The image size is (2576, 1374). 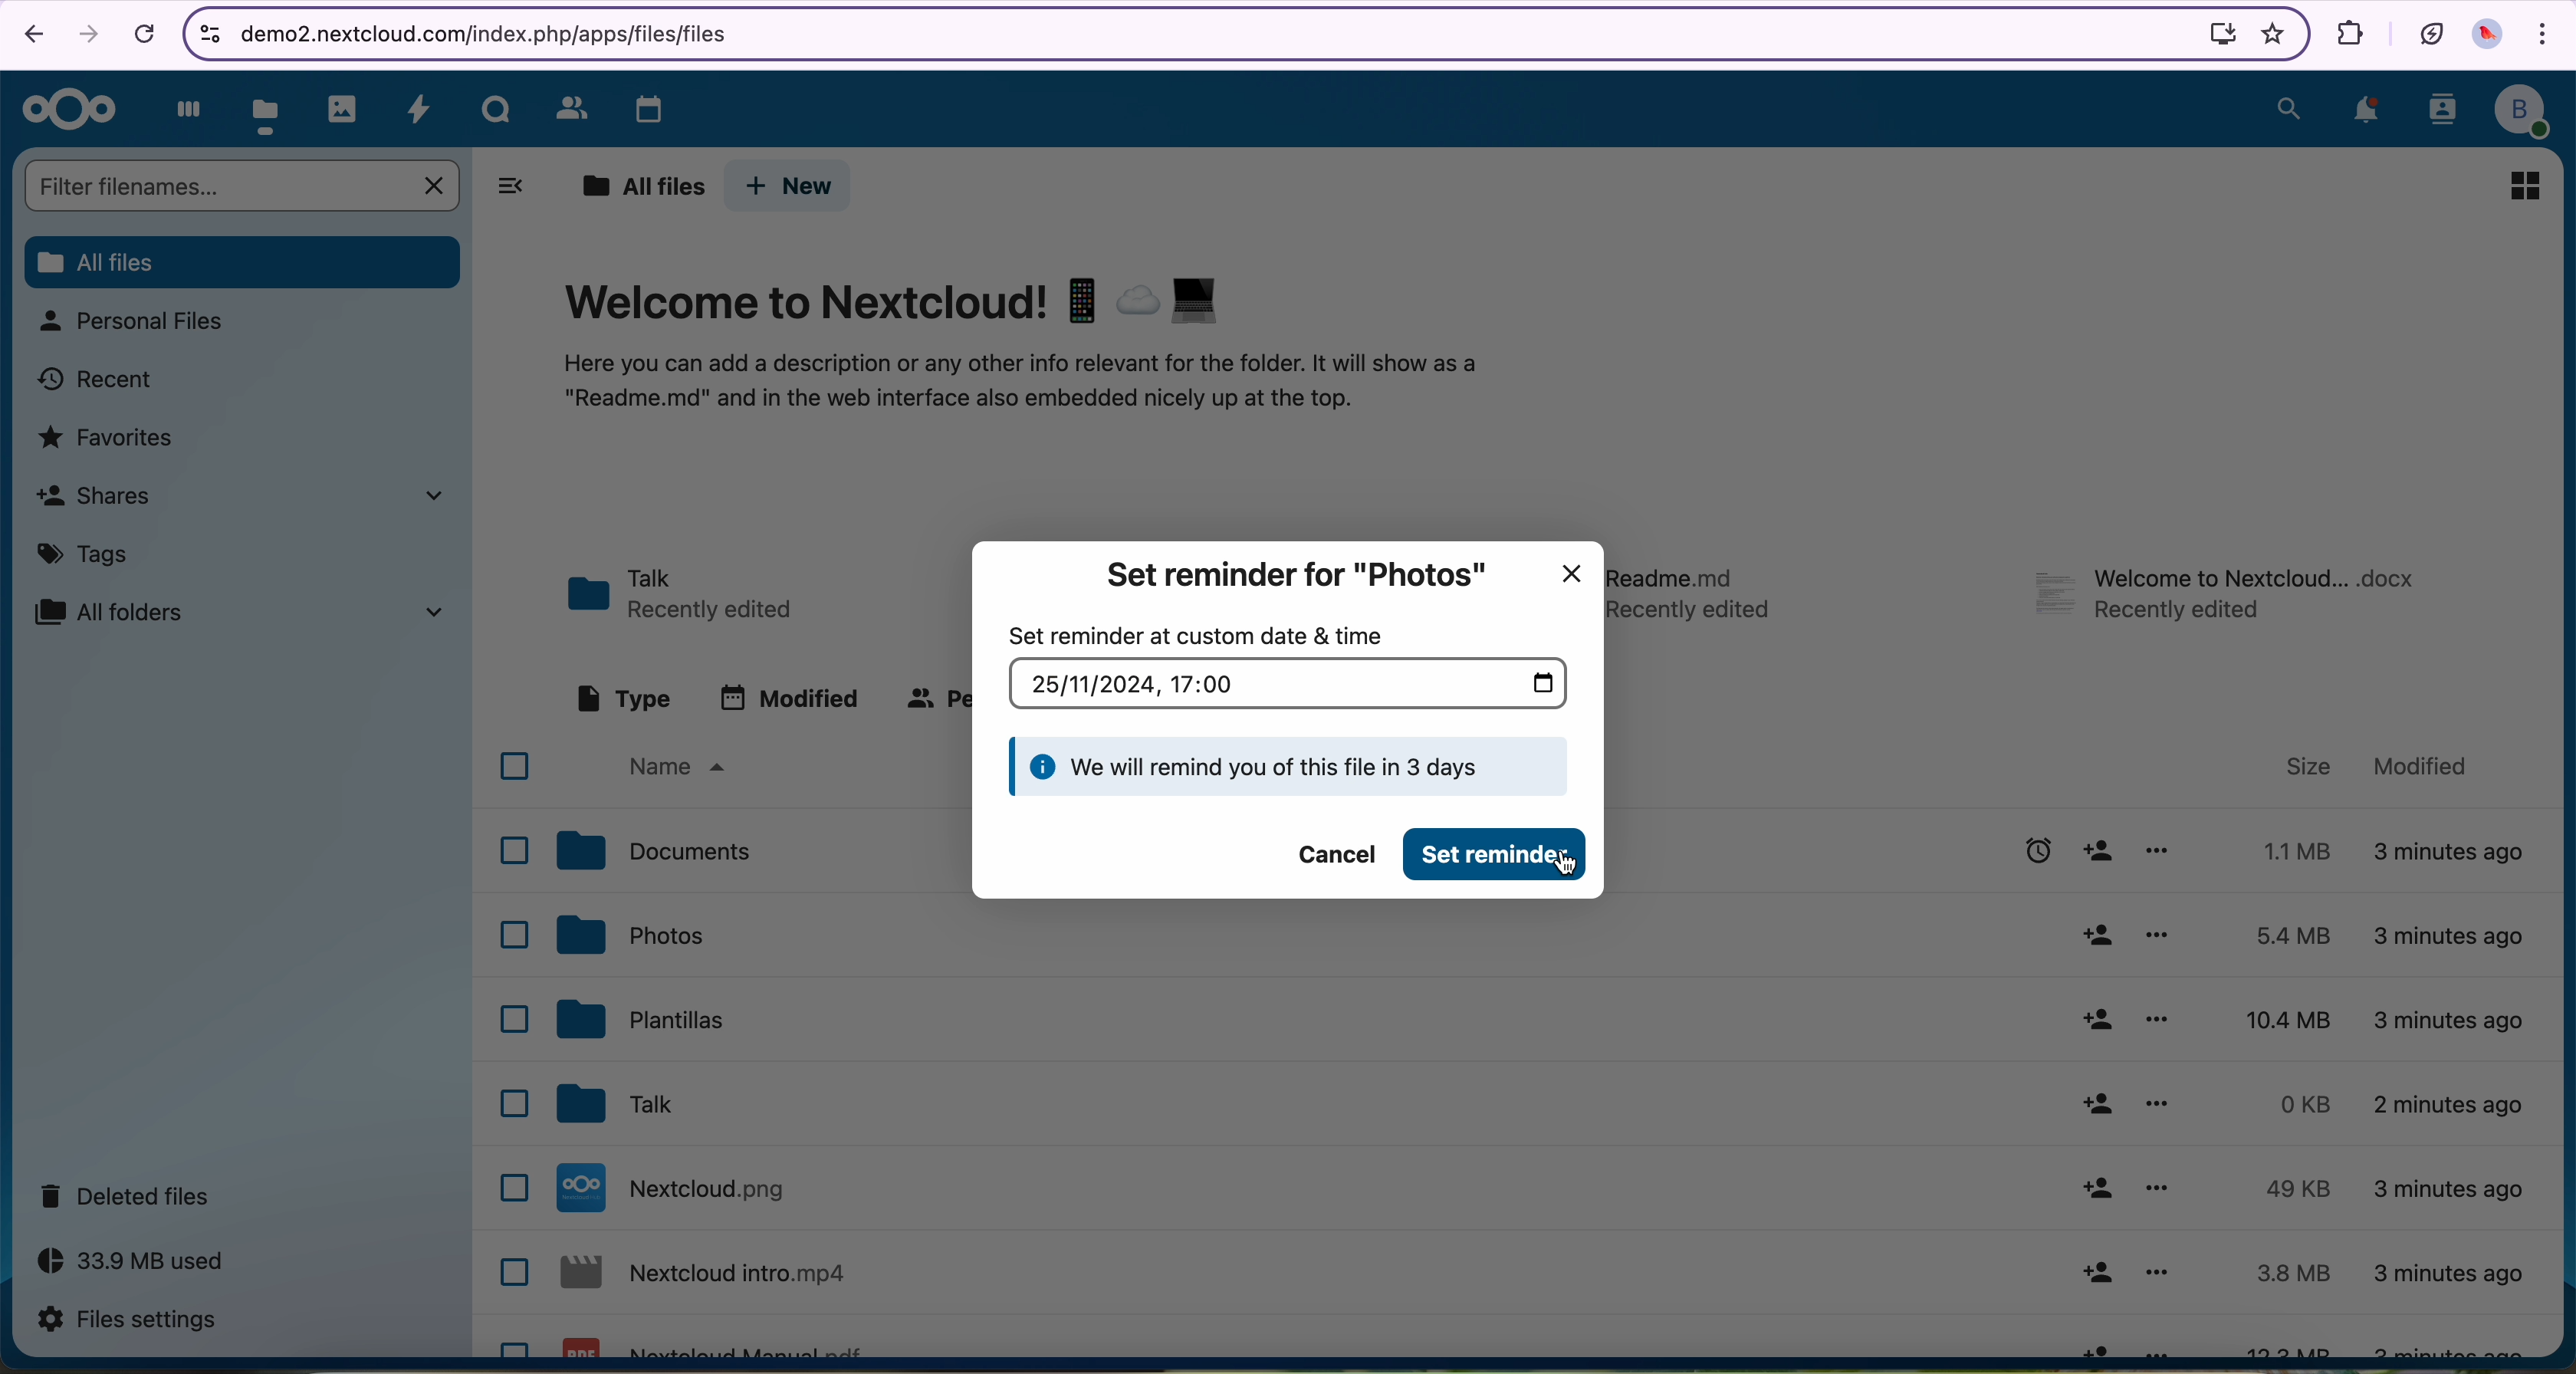 I want to click on activity, so click(x=420, y=109).